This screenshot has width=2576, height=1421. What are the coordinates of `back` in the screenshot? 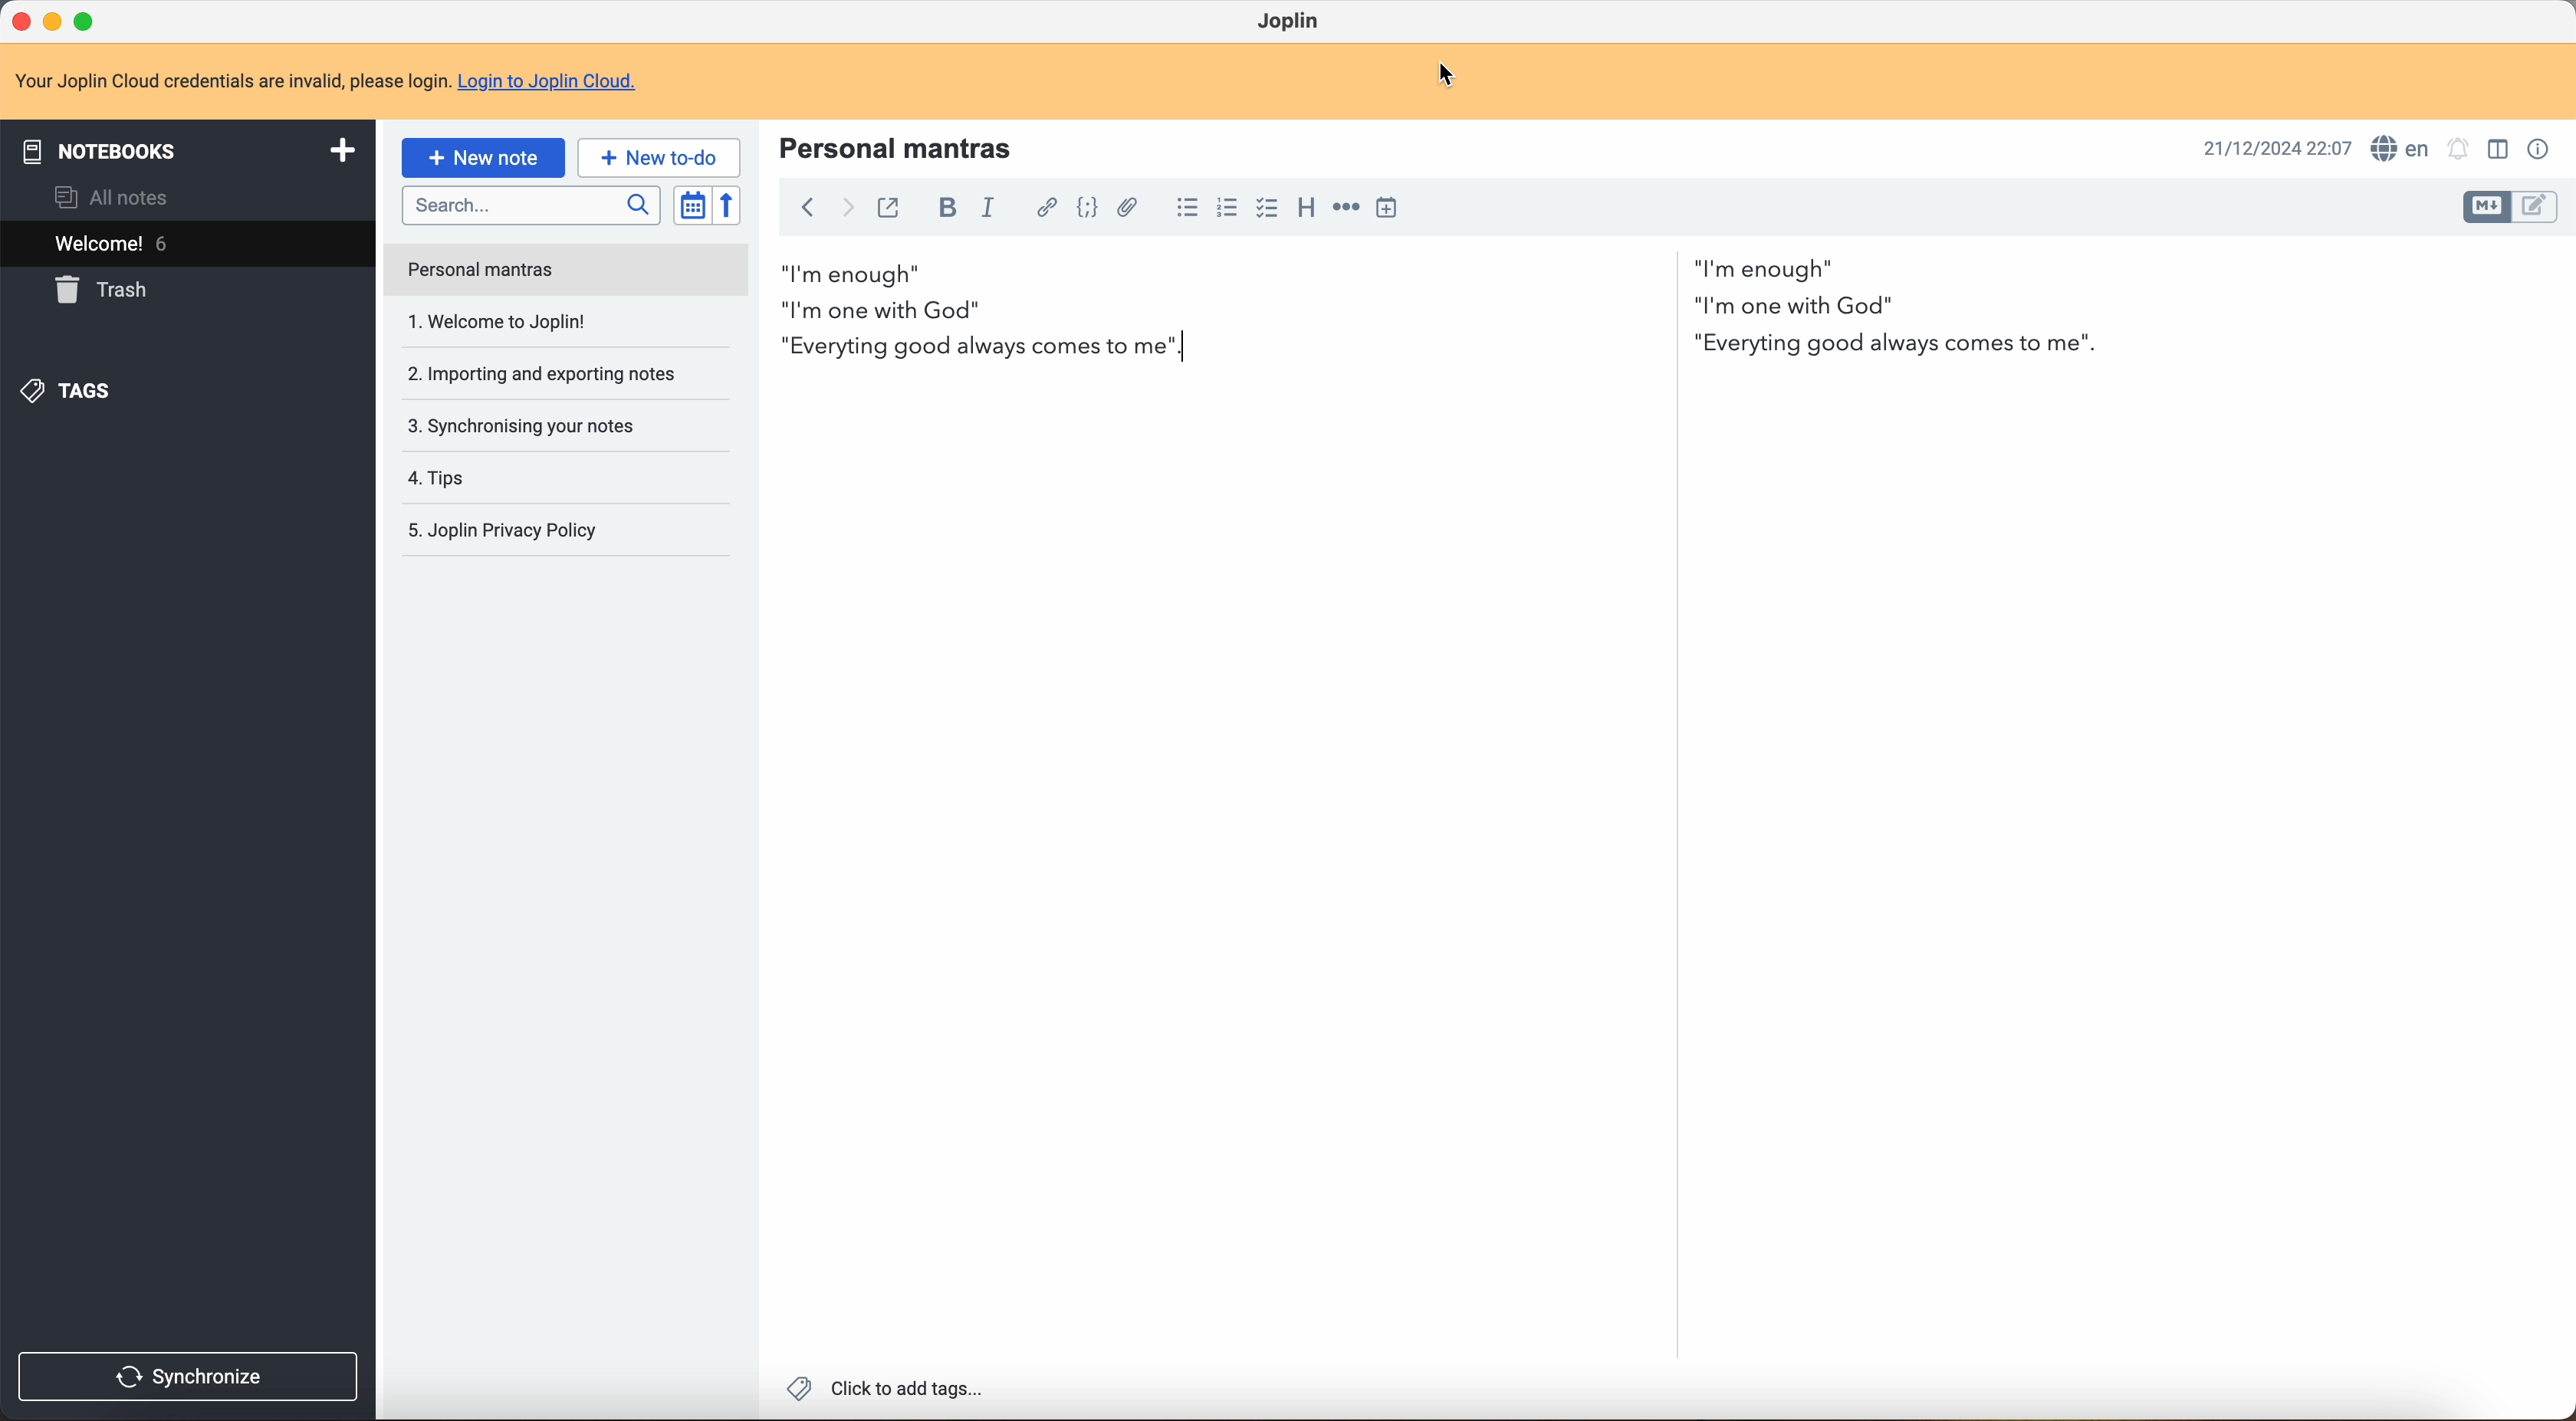 It's located at (806, 210).